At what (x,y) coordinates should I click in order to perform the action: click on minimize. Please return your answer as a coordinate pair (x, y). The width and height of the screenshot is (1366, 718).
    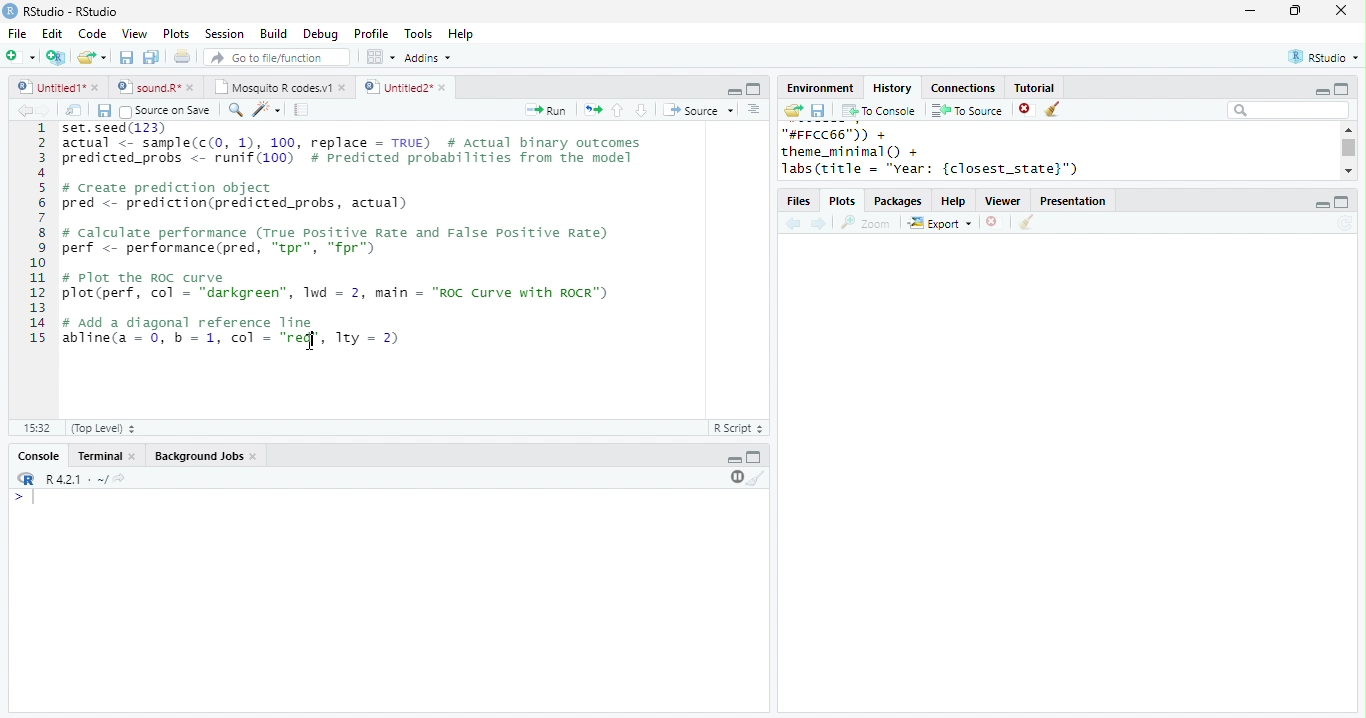
    Looking at the image, I should click on (1249, 10).